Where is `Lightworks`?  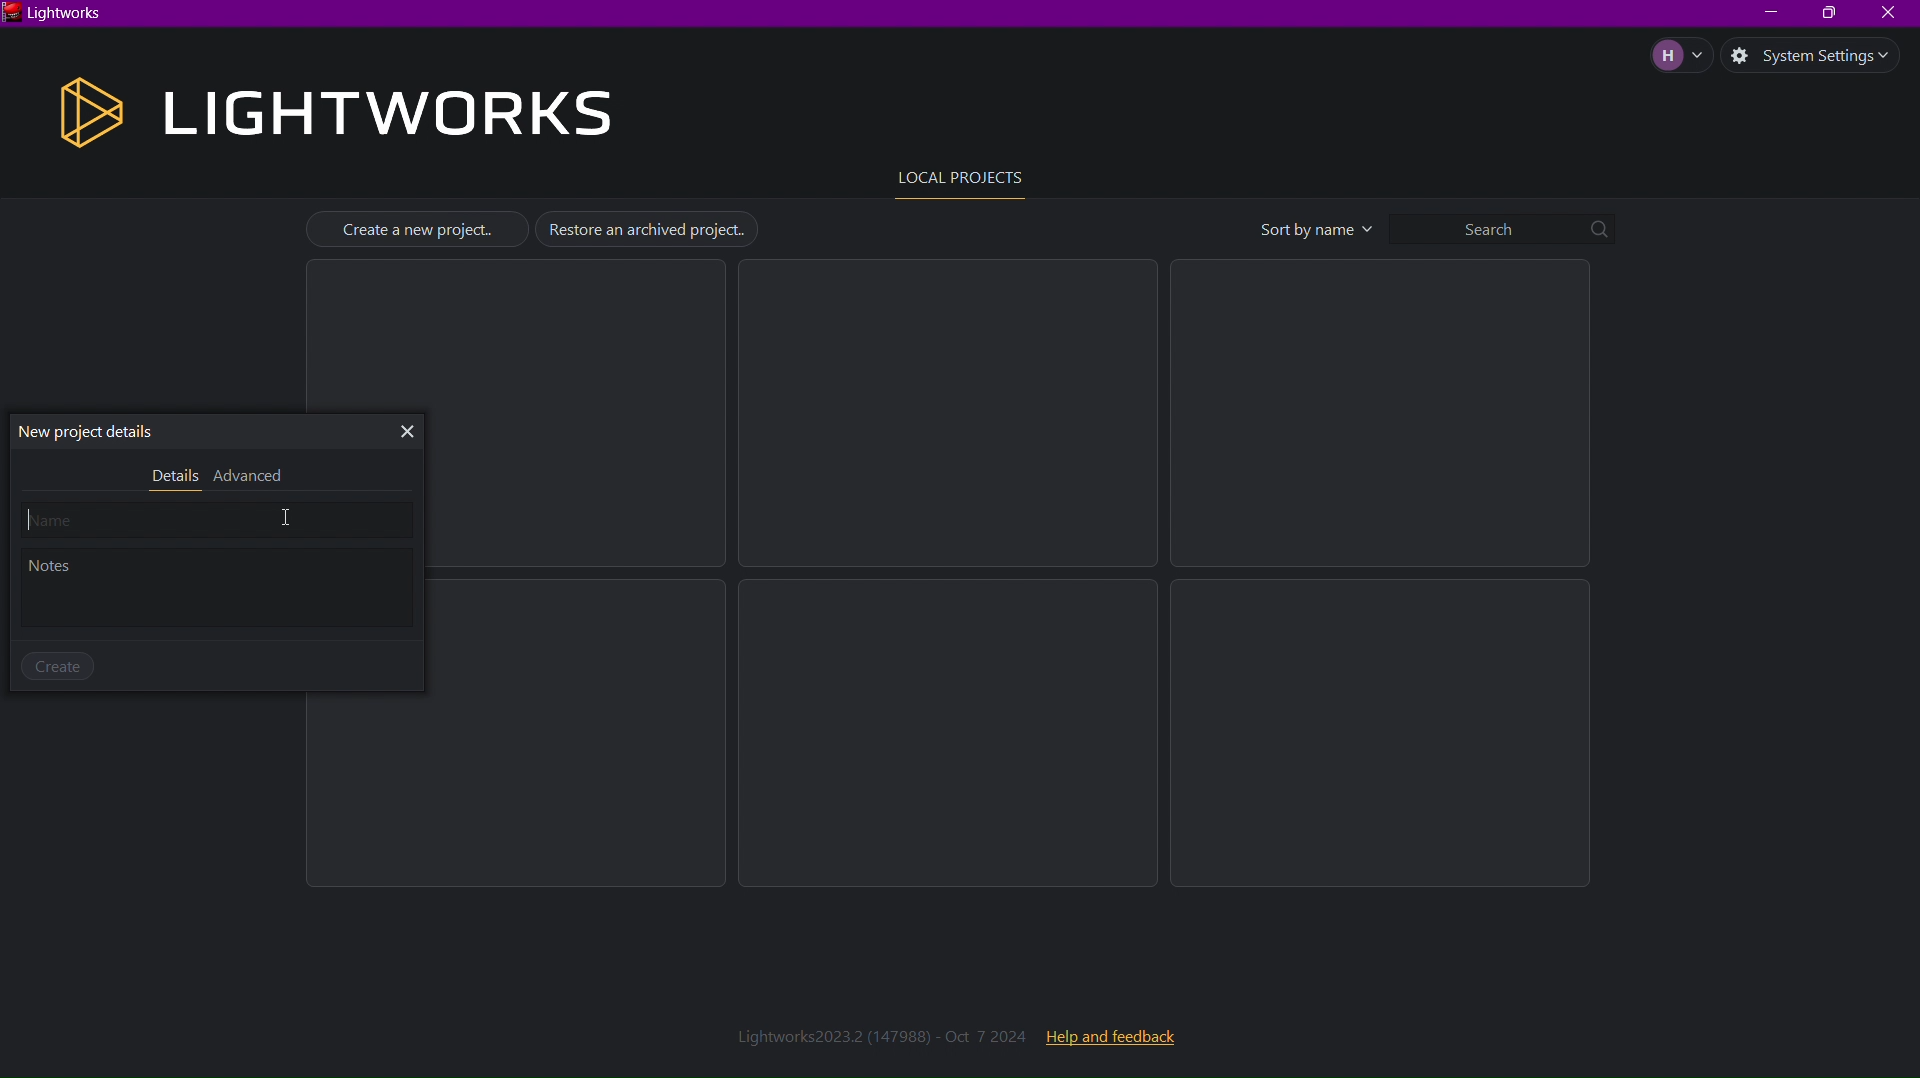 Lightworks is located at coordinates (55, 16).